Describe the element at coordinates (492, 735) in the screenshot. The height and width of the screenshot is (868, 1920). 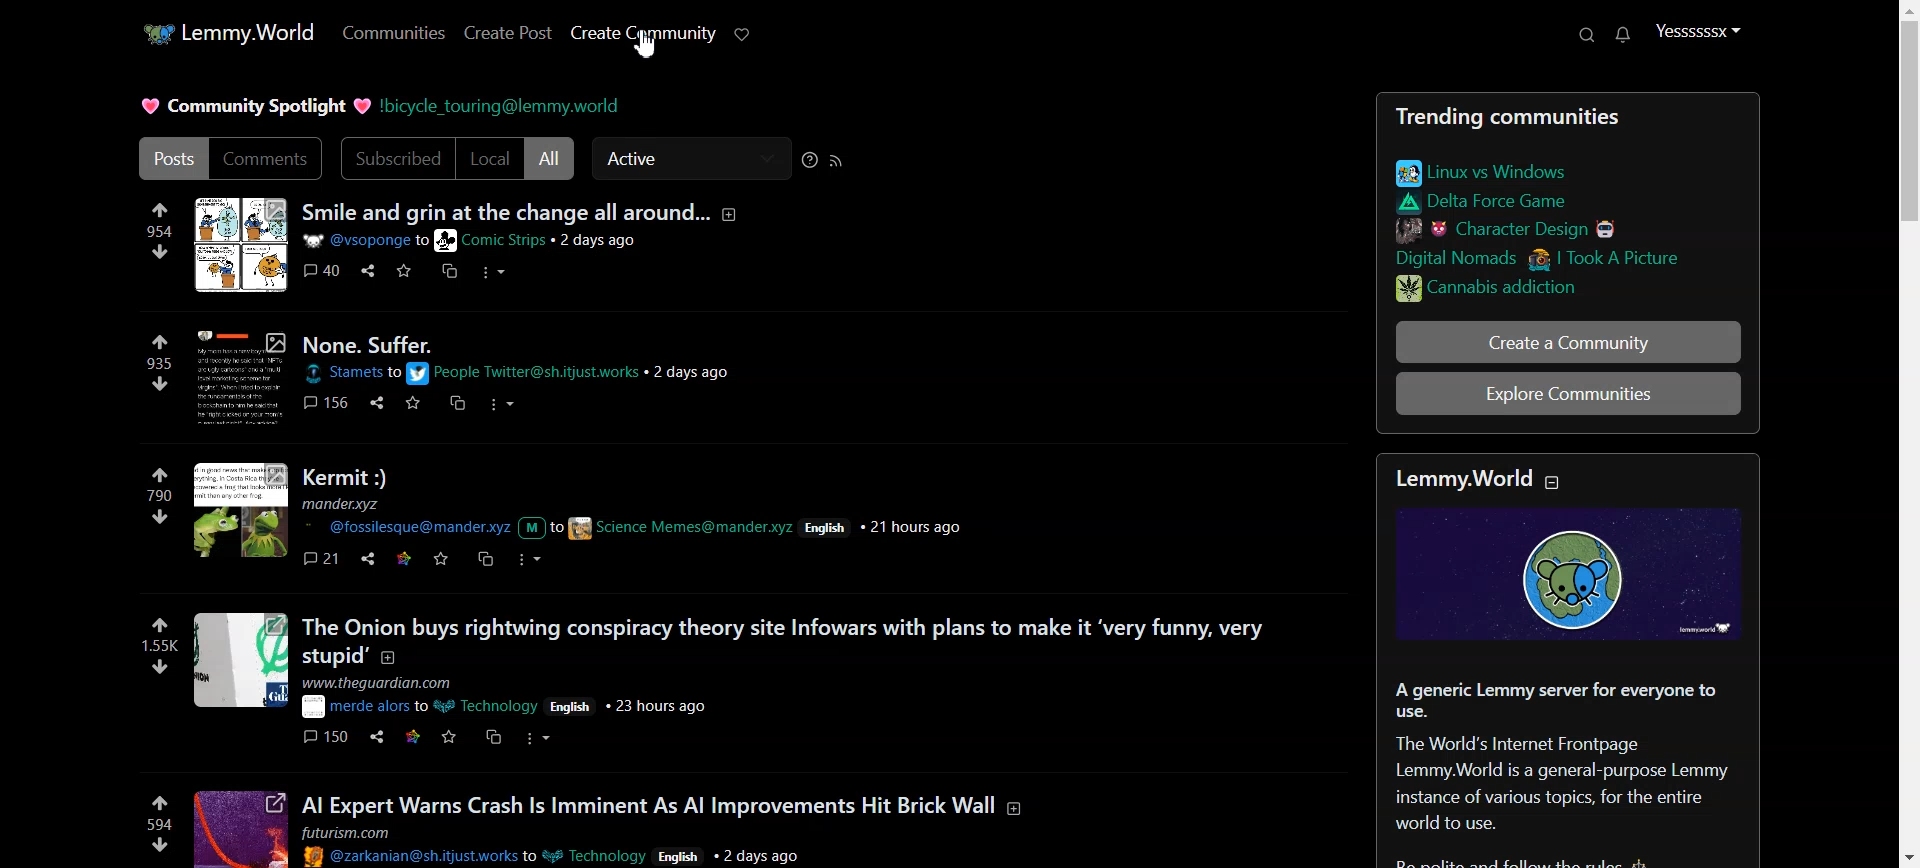
I see `cross share` at that location.